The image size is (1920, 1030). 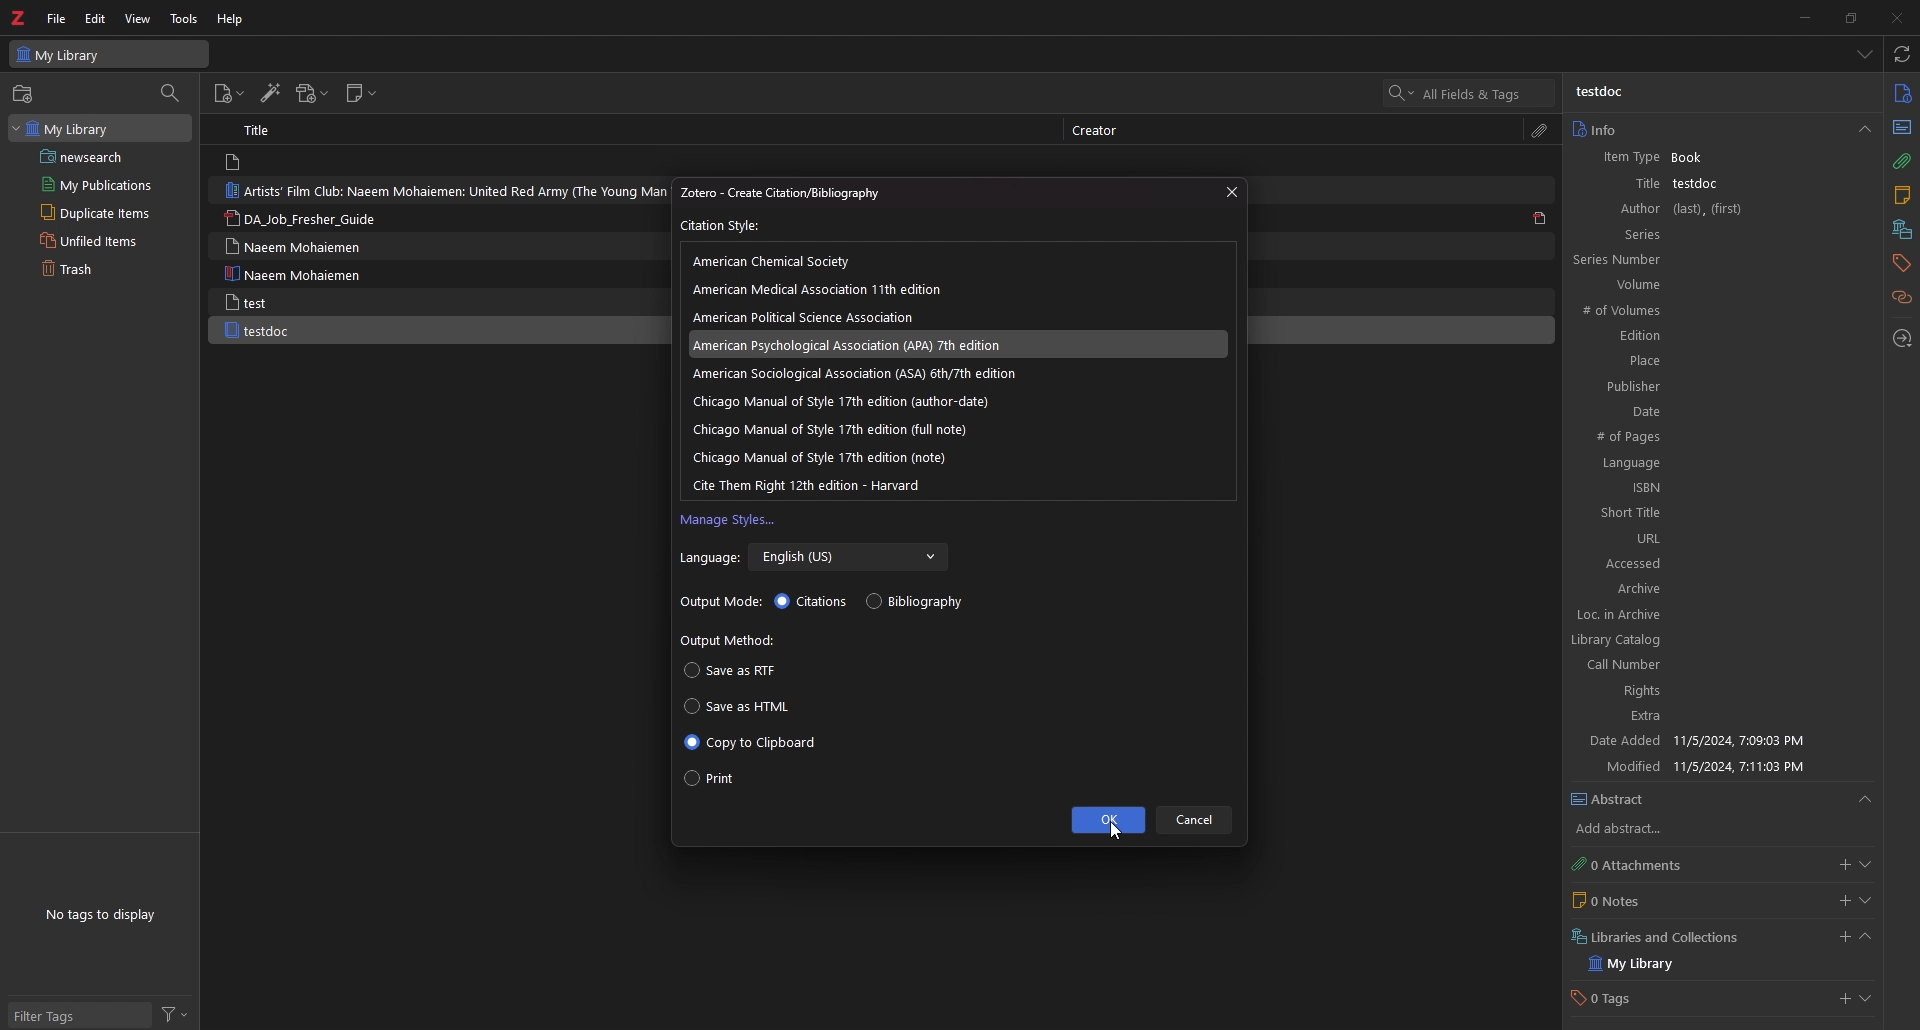 I want to click on minimize, so click(x=1800, y=17).